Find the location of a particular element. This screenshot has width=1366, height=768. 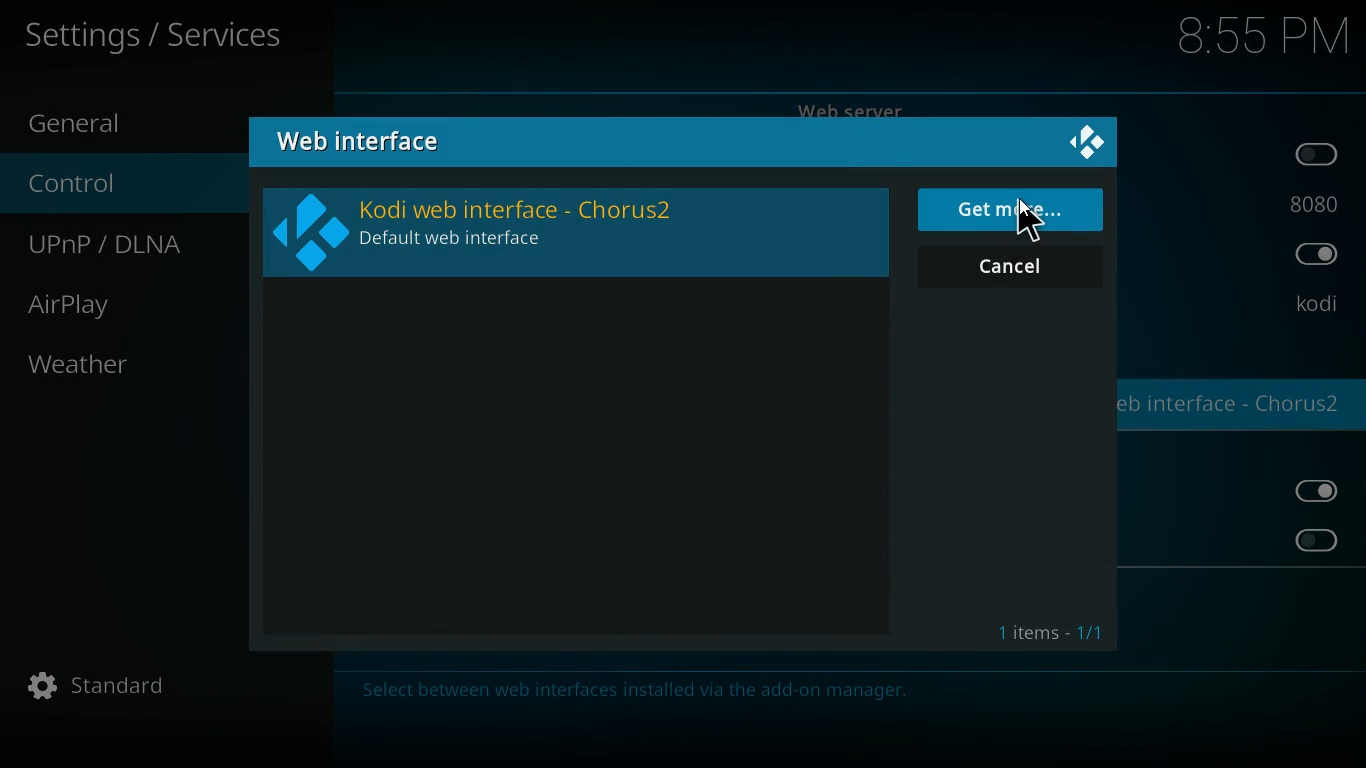

web interface is located at coordinates (373, 142).